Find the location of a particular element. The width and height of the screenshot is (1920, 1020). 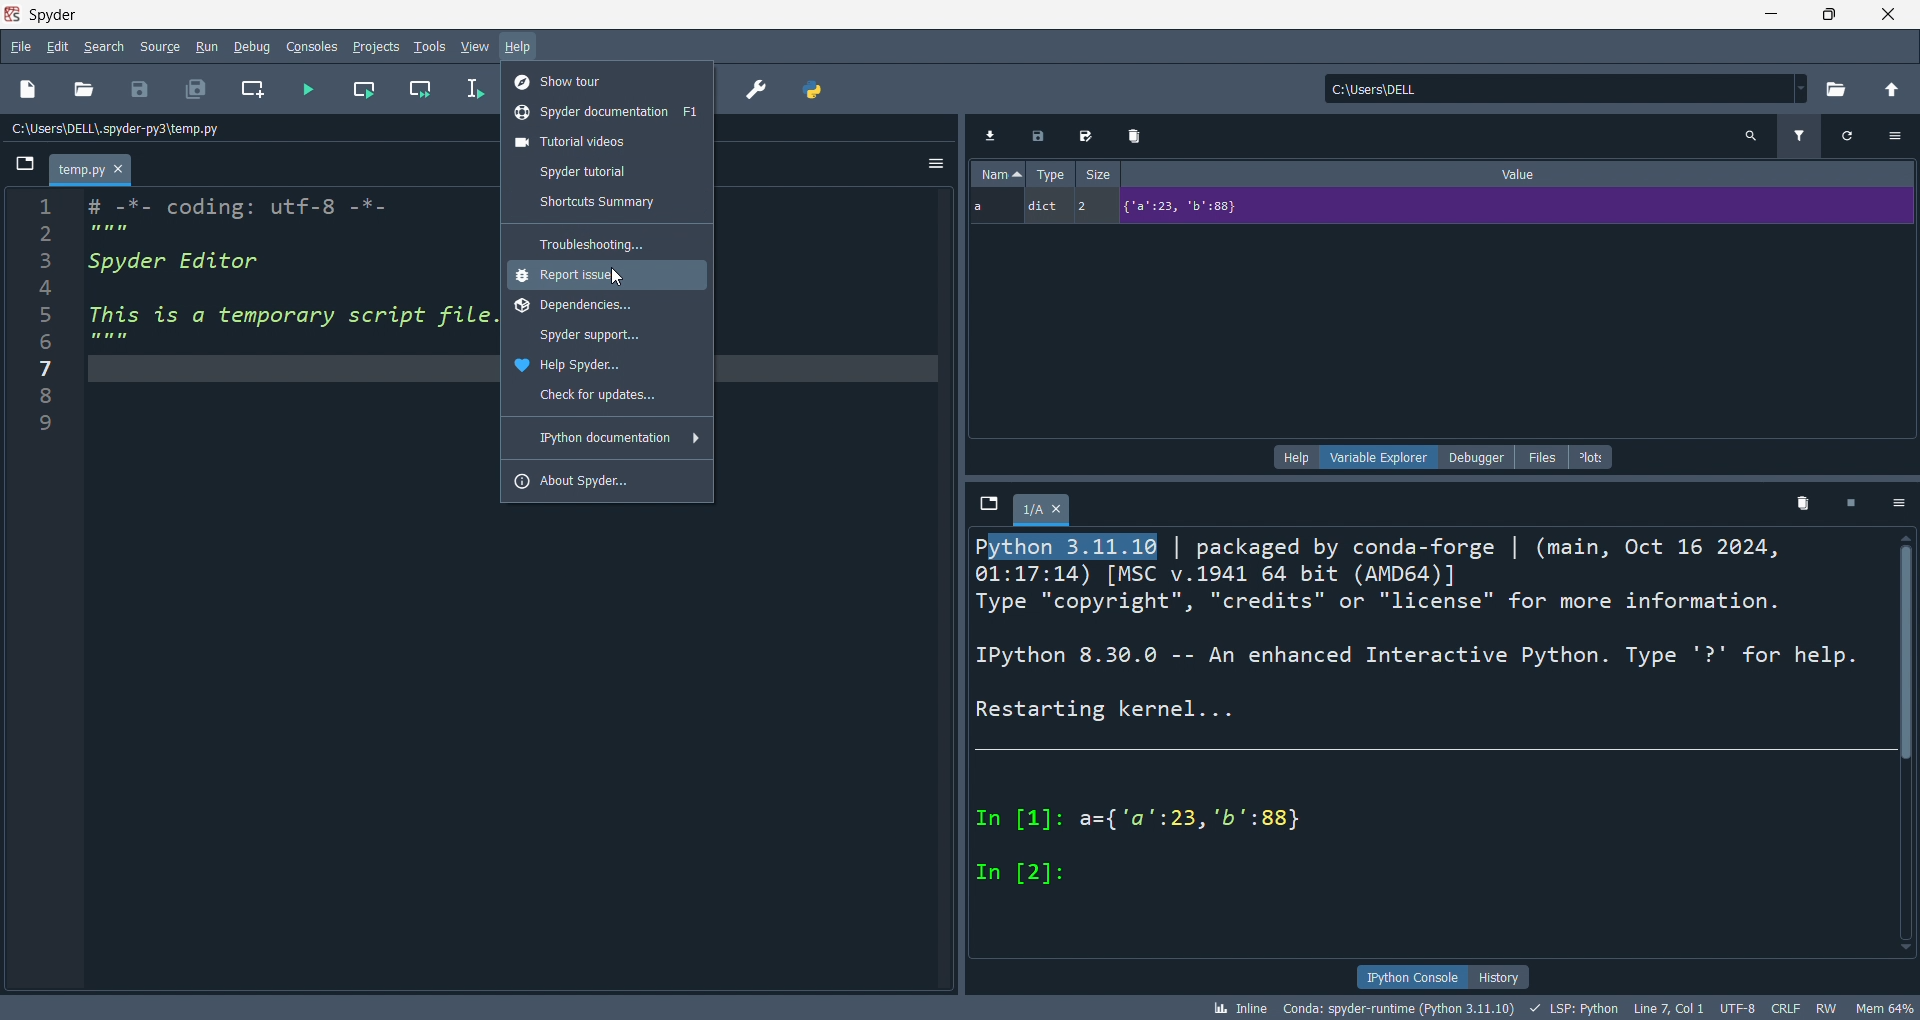

Size is located at coordinates (1098, 174).